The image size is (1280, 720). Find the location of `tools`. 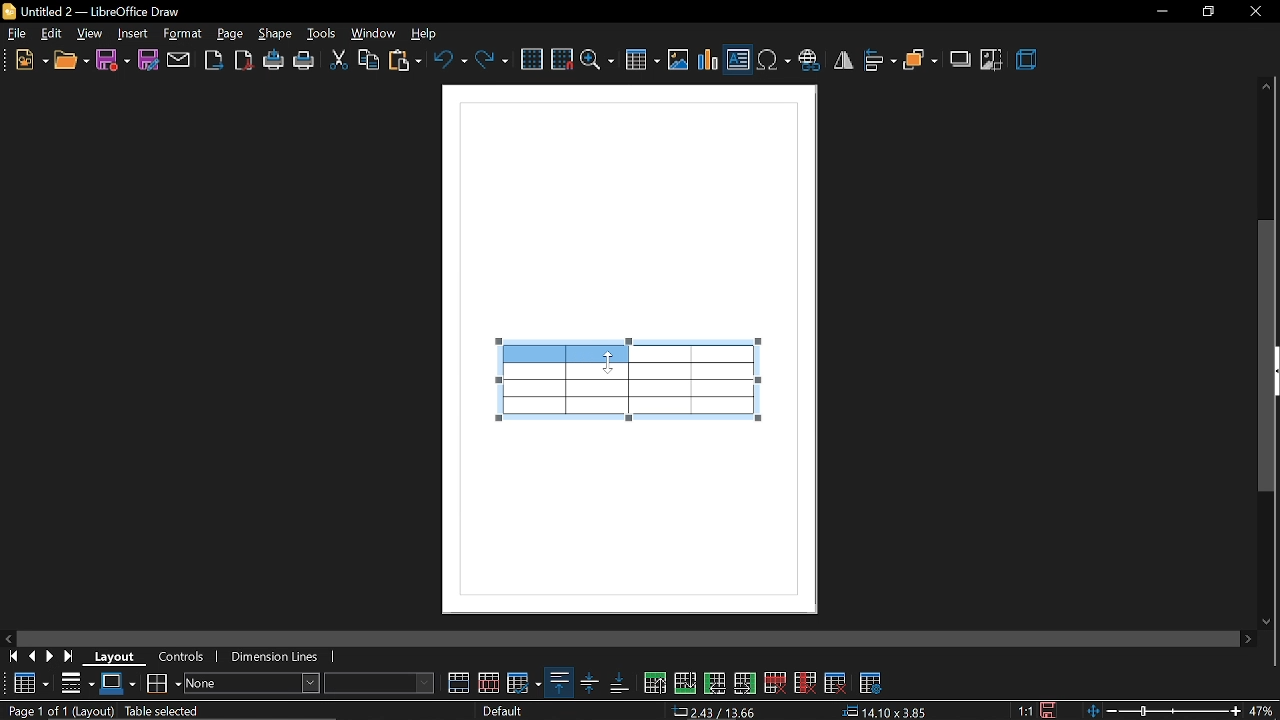

tools is located at coordinates (322, 33).